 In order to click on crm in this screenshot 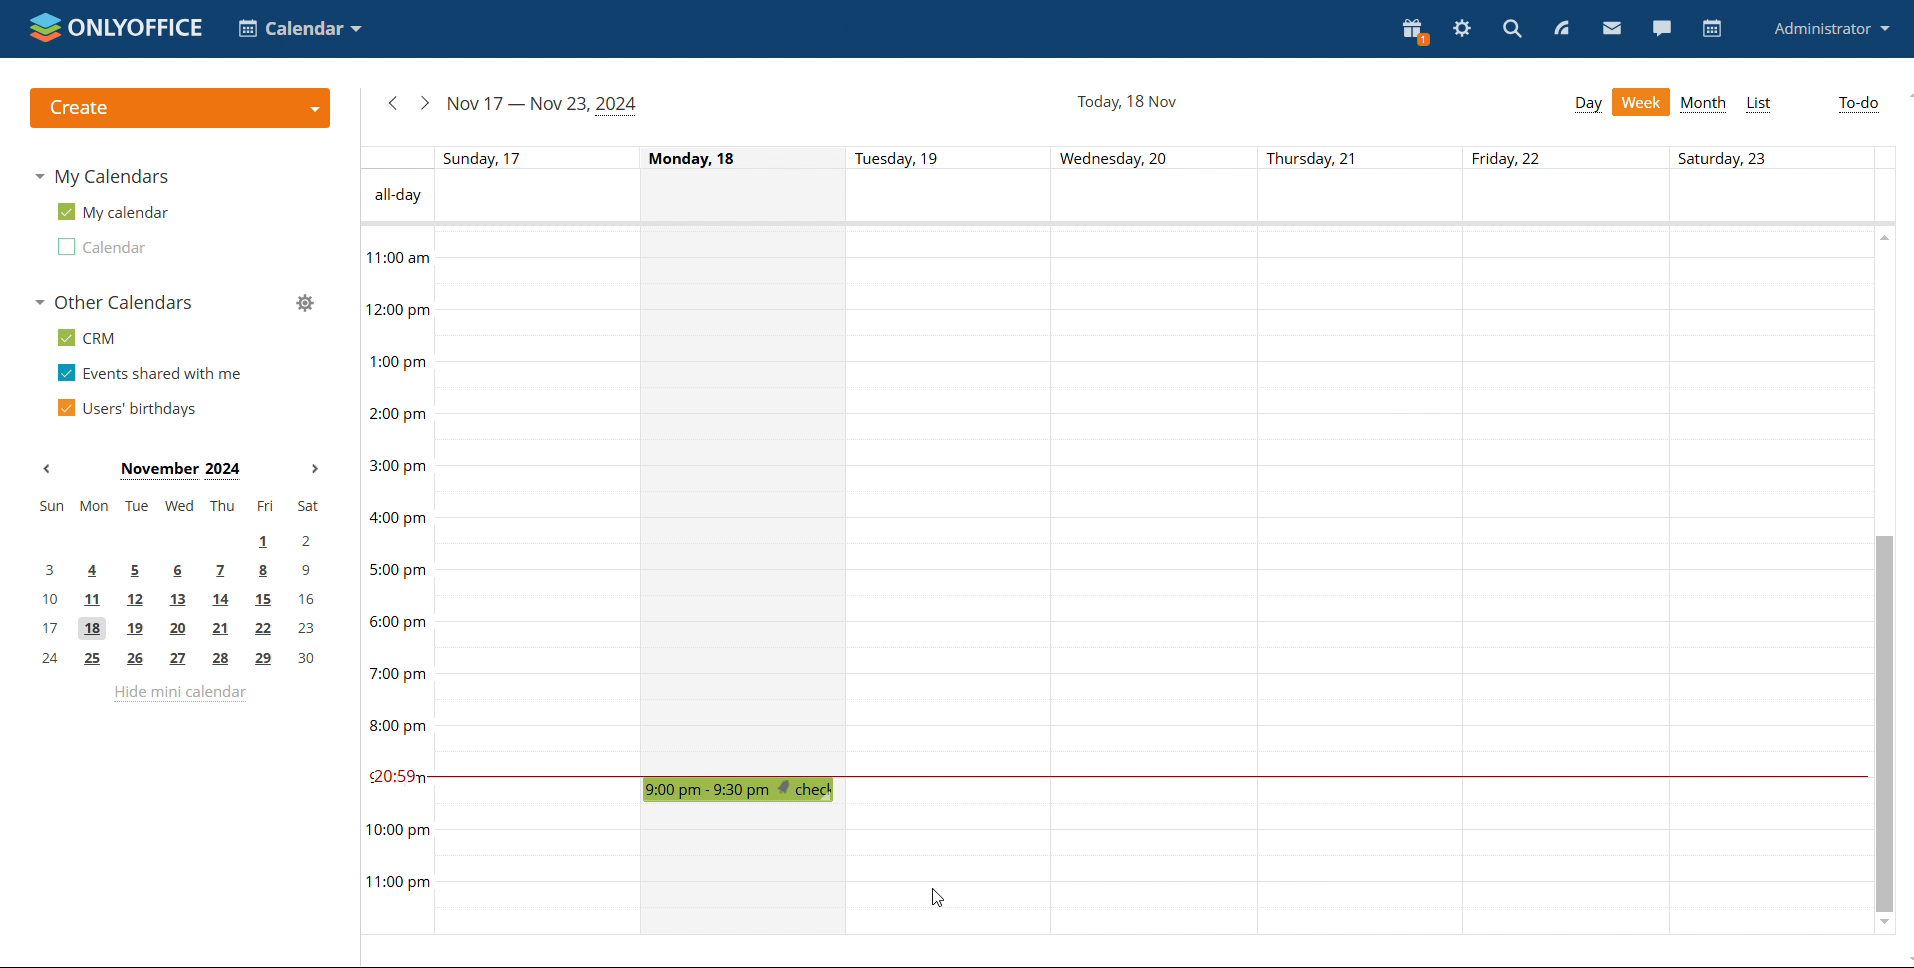, I will do `click(89, 337)`.